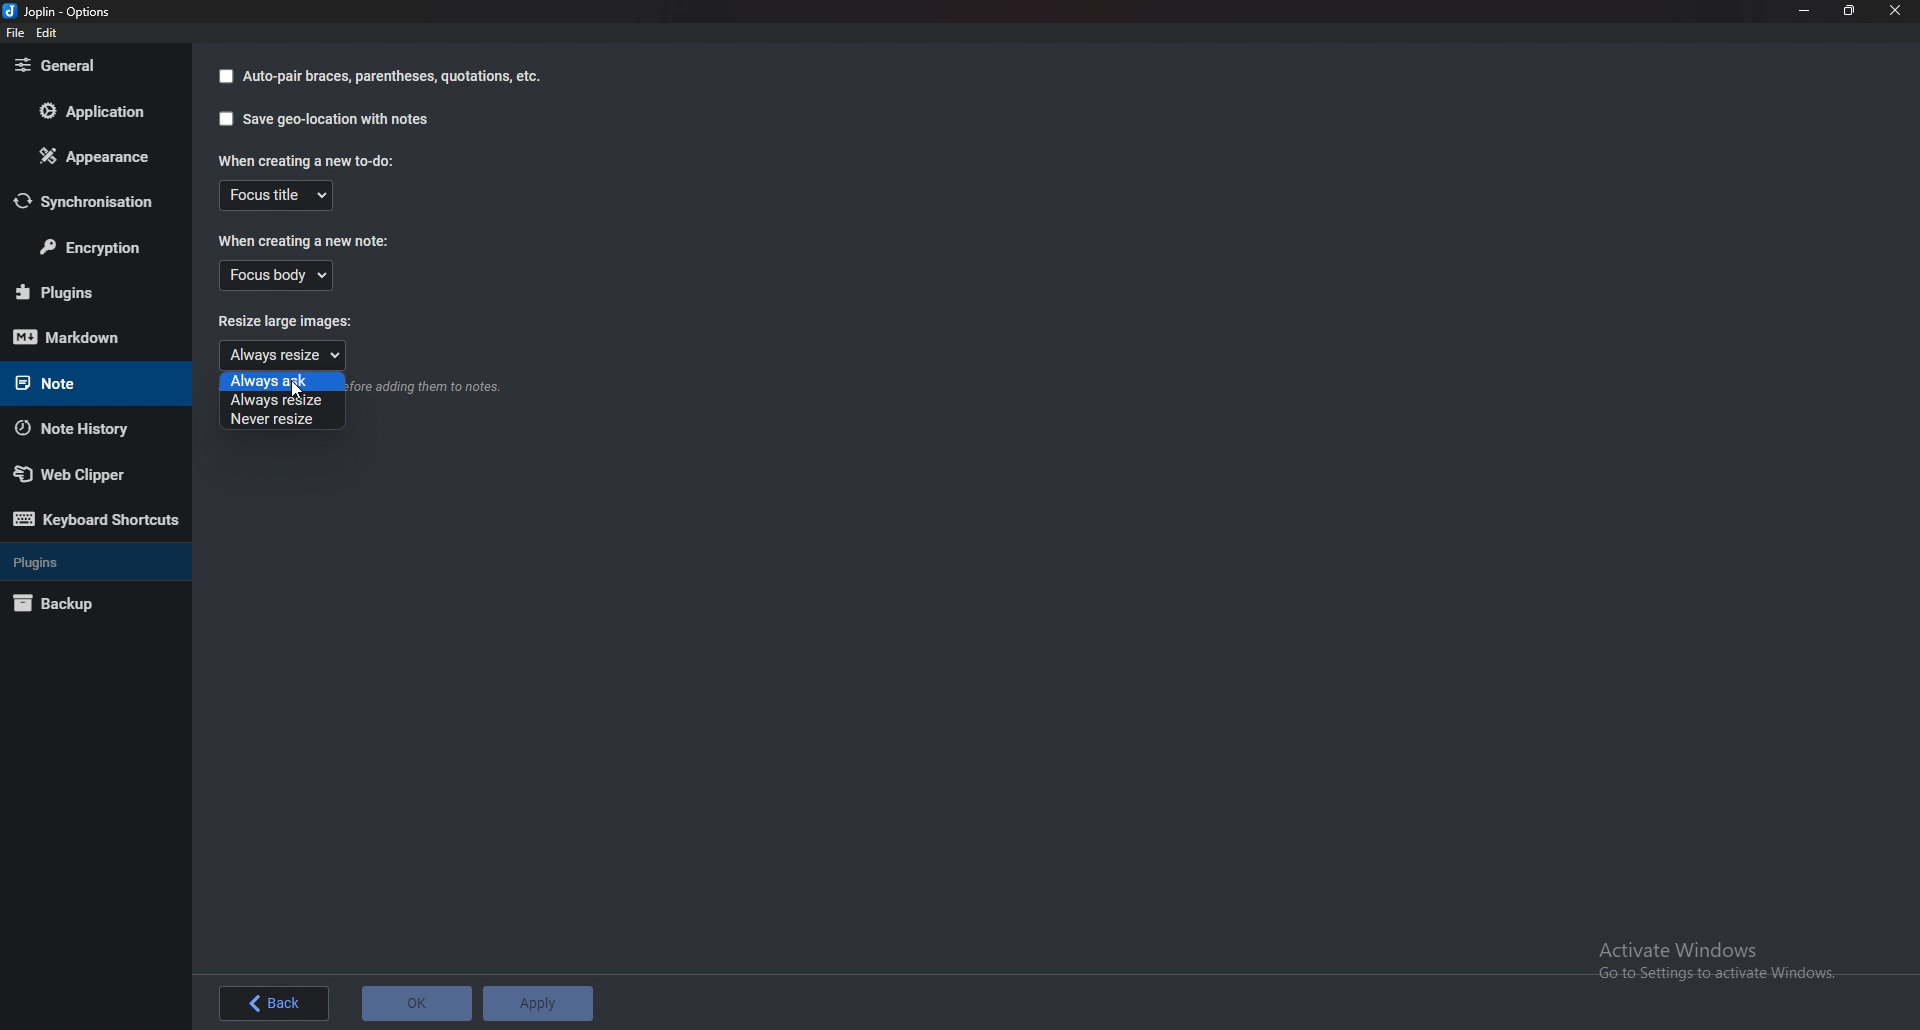 The image size is (1920, 1030). I want to click on Focus title, so click(280, 195).